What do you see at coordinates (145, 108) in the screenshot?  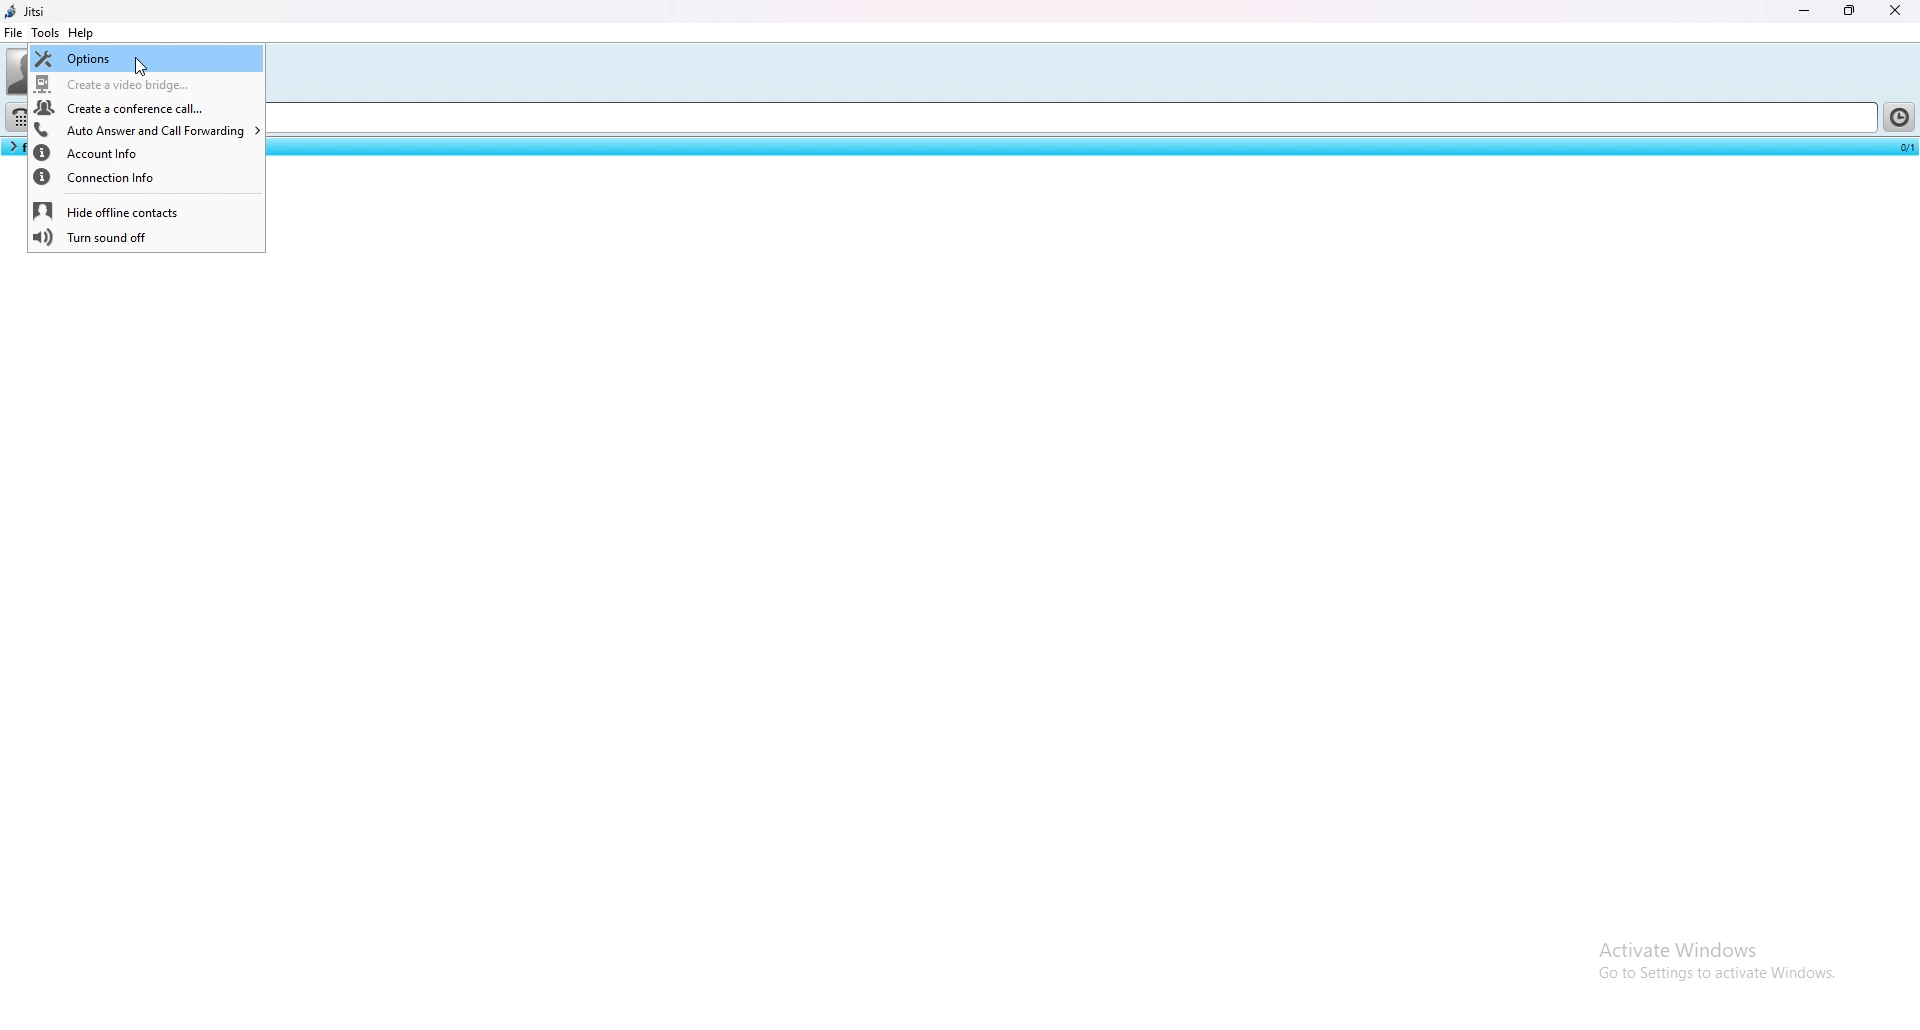 I see `create a conference call` at bounding box center [145, 108].